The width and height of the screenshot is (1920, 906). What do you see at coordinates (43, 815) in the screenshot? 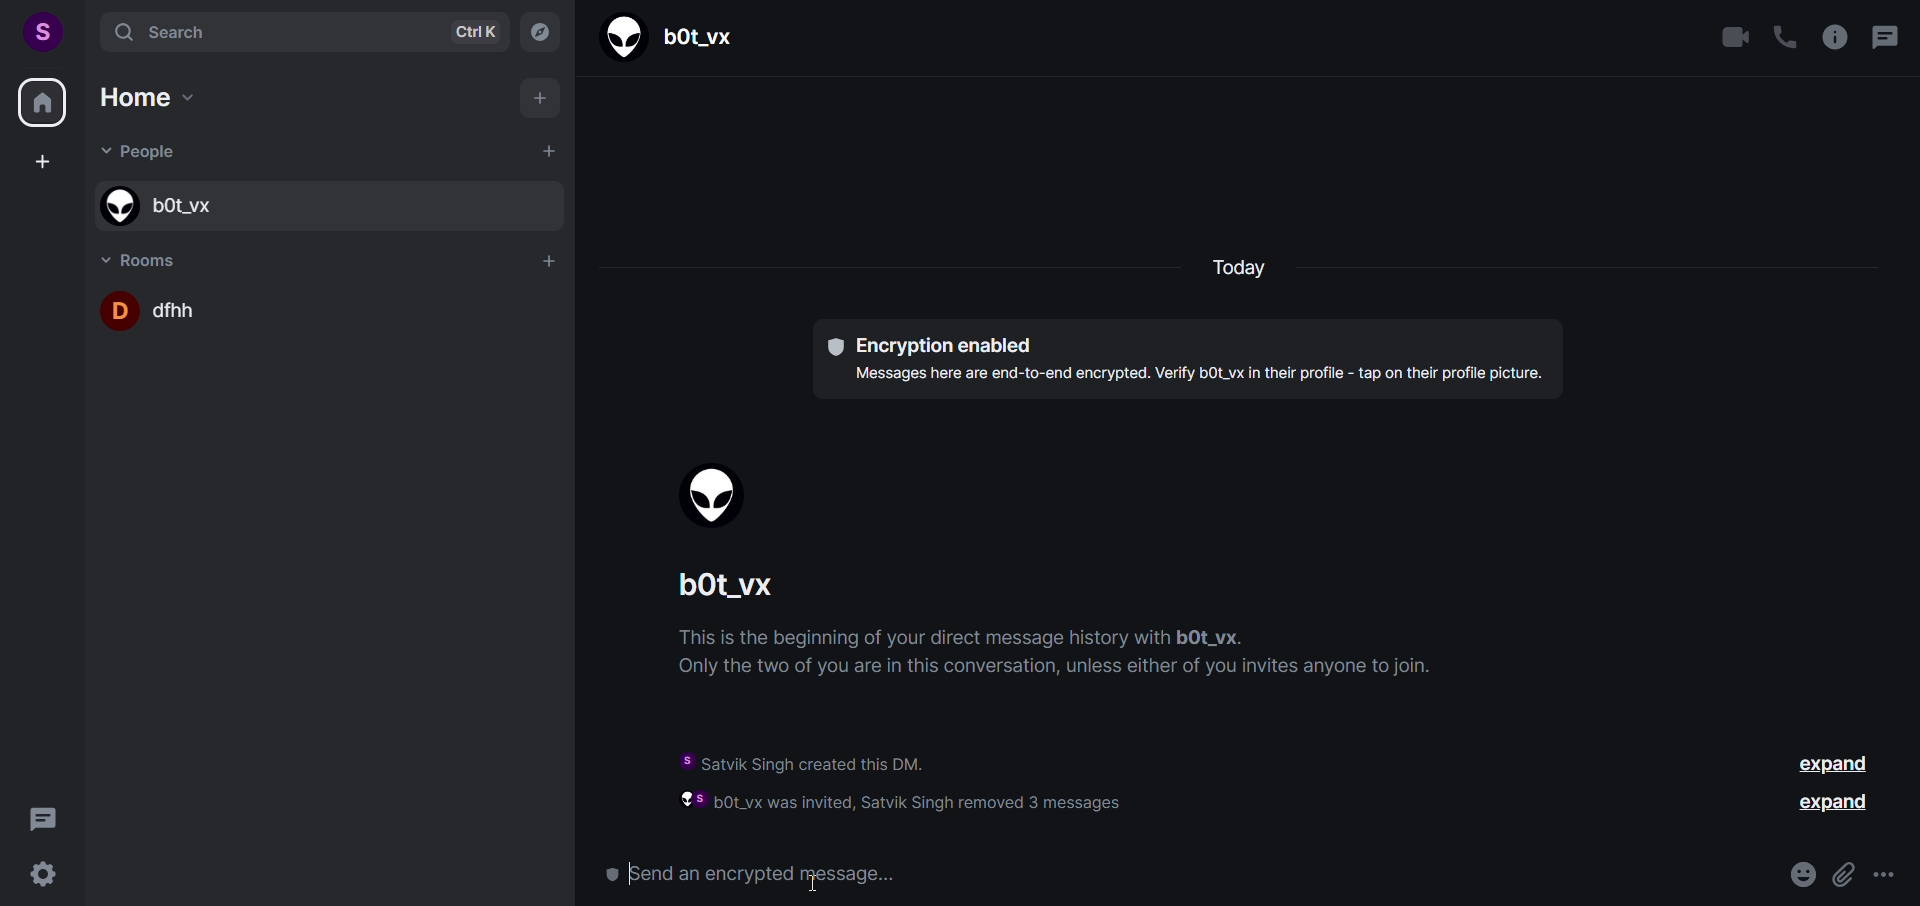
I see `threads` at bounding box center [43, 815].